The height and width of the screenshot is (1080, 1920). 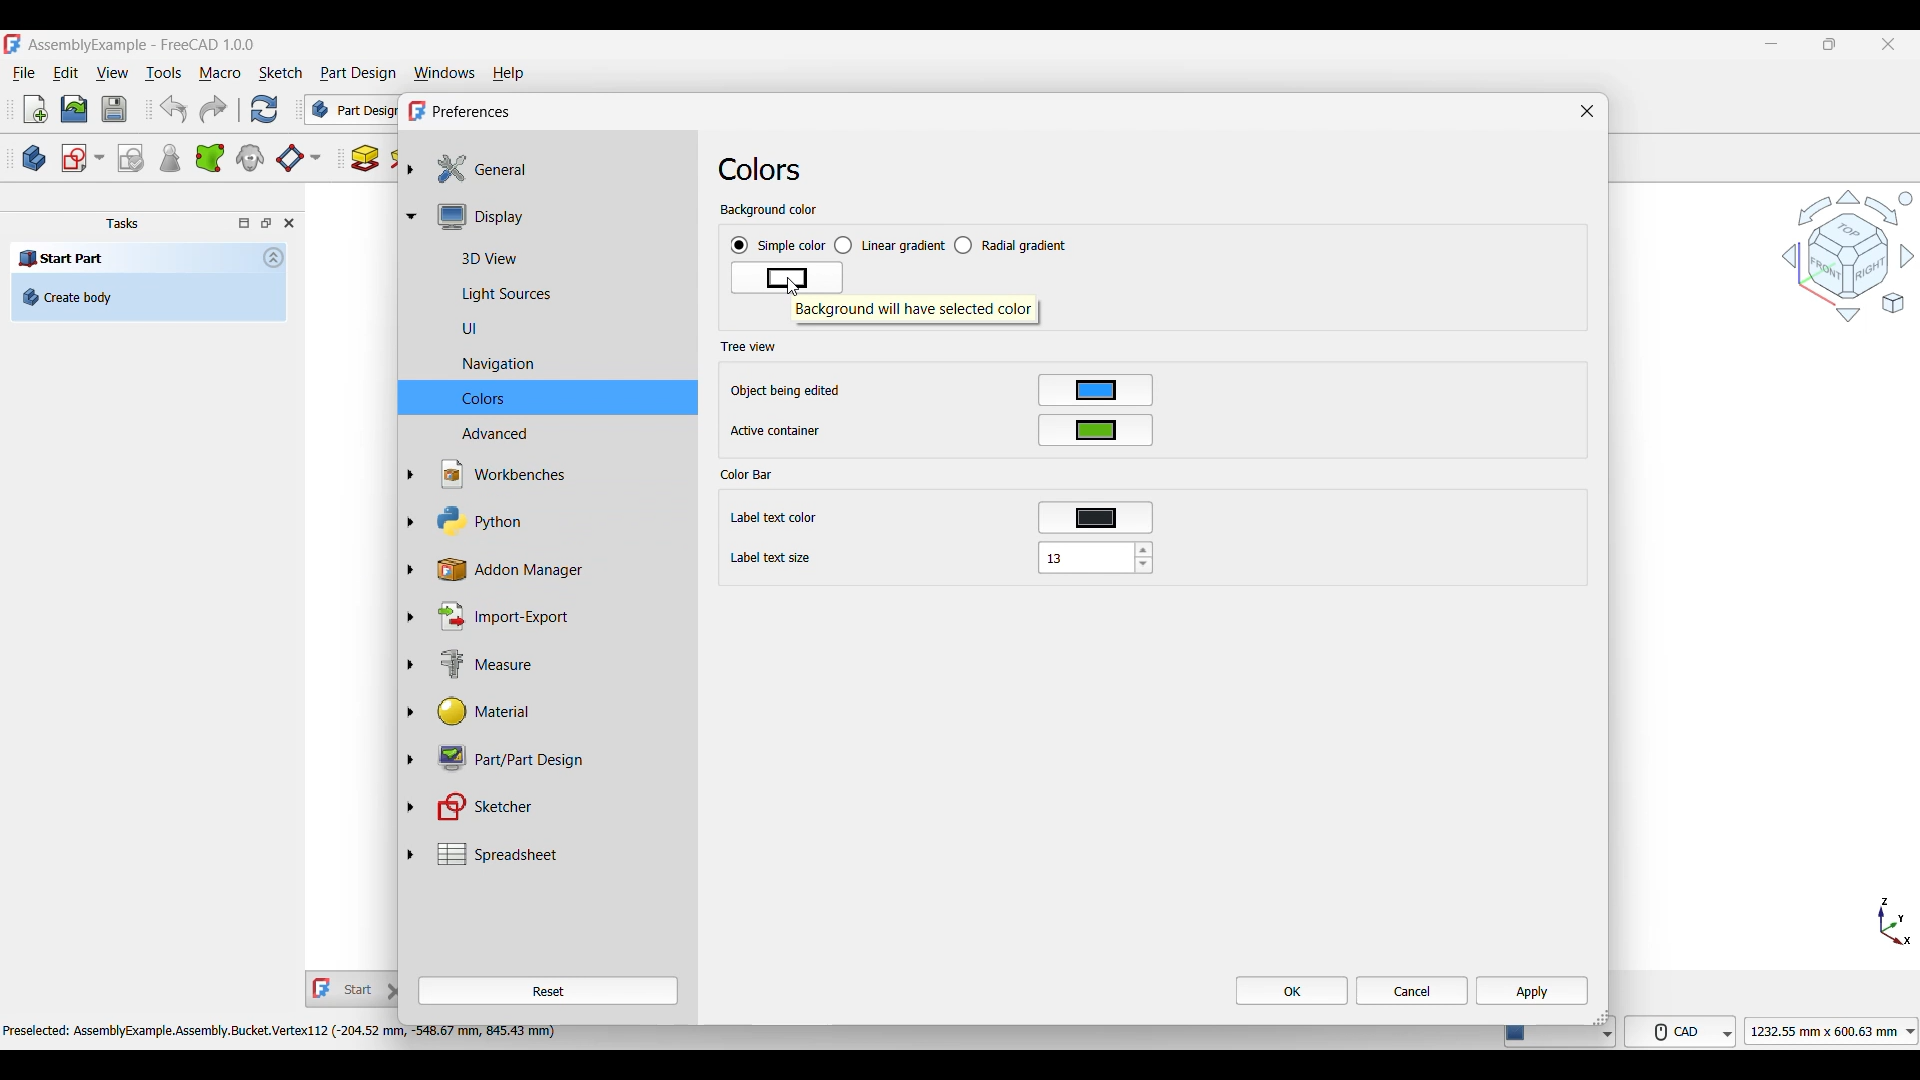 What do you see at coordinates (1532, 990) in the screenshot?
I see `Apply` at bounding box center [1532, 990].